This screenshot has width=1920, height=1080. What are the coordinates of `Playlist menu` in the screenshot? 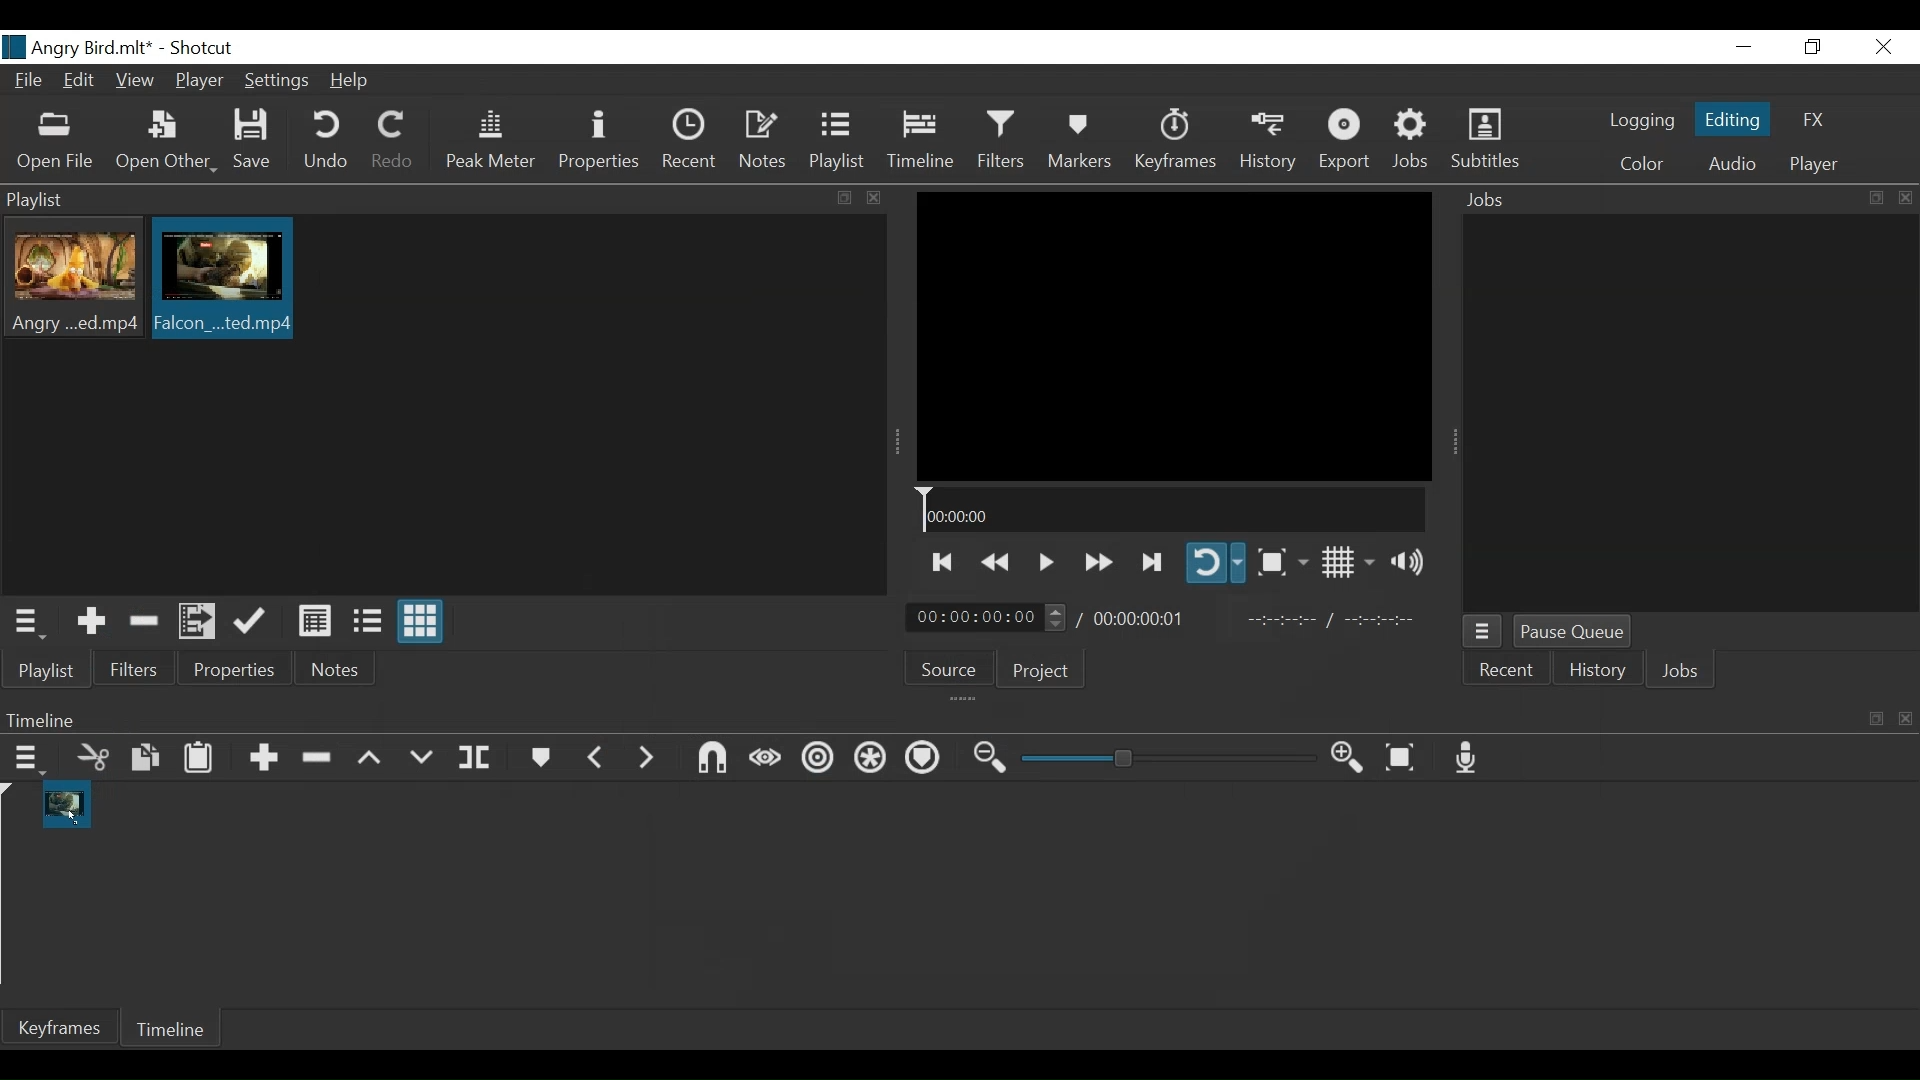 It's located at (31, 622).